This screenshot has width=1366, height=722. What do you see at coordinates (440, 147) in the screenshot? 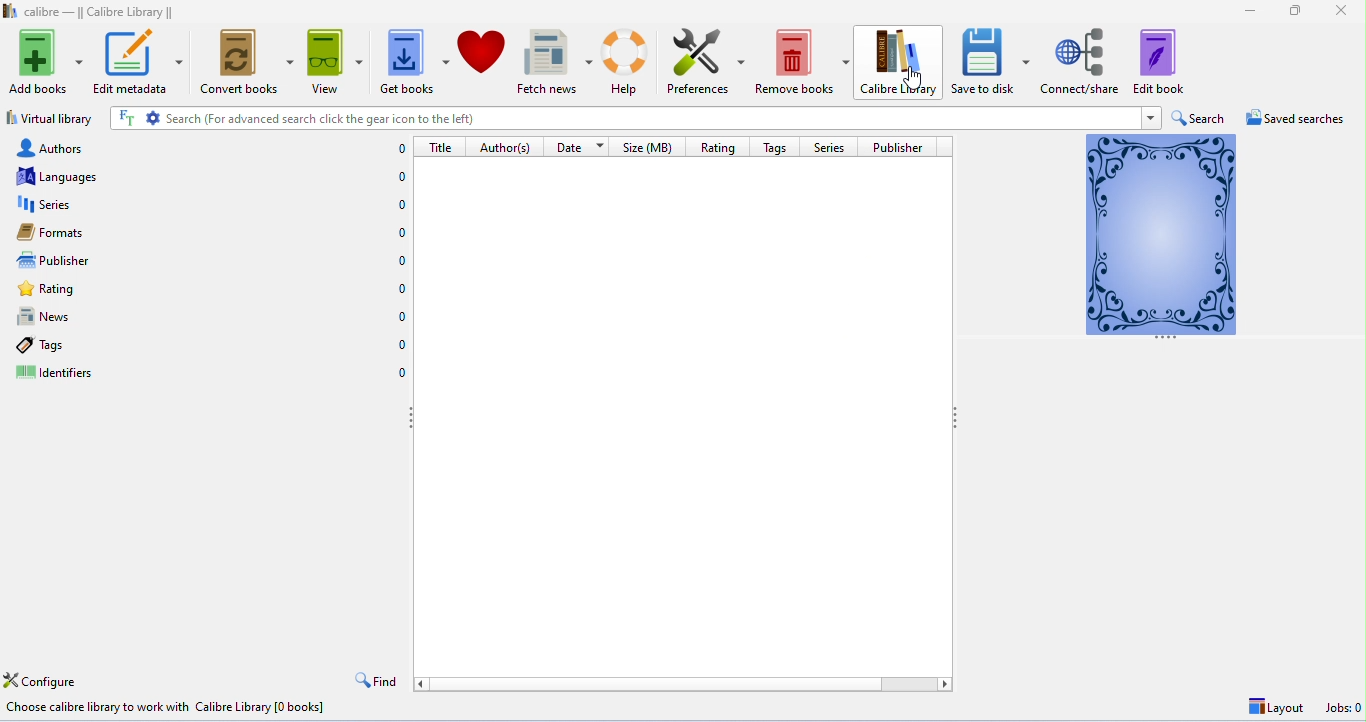
I see `title` at bounding box center [440, 147].